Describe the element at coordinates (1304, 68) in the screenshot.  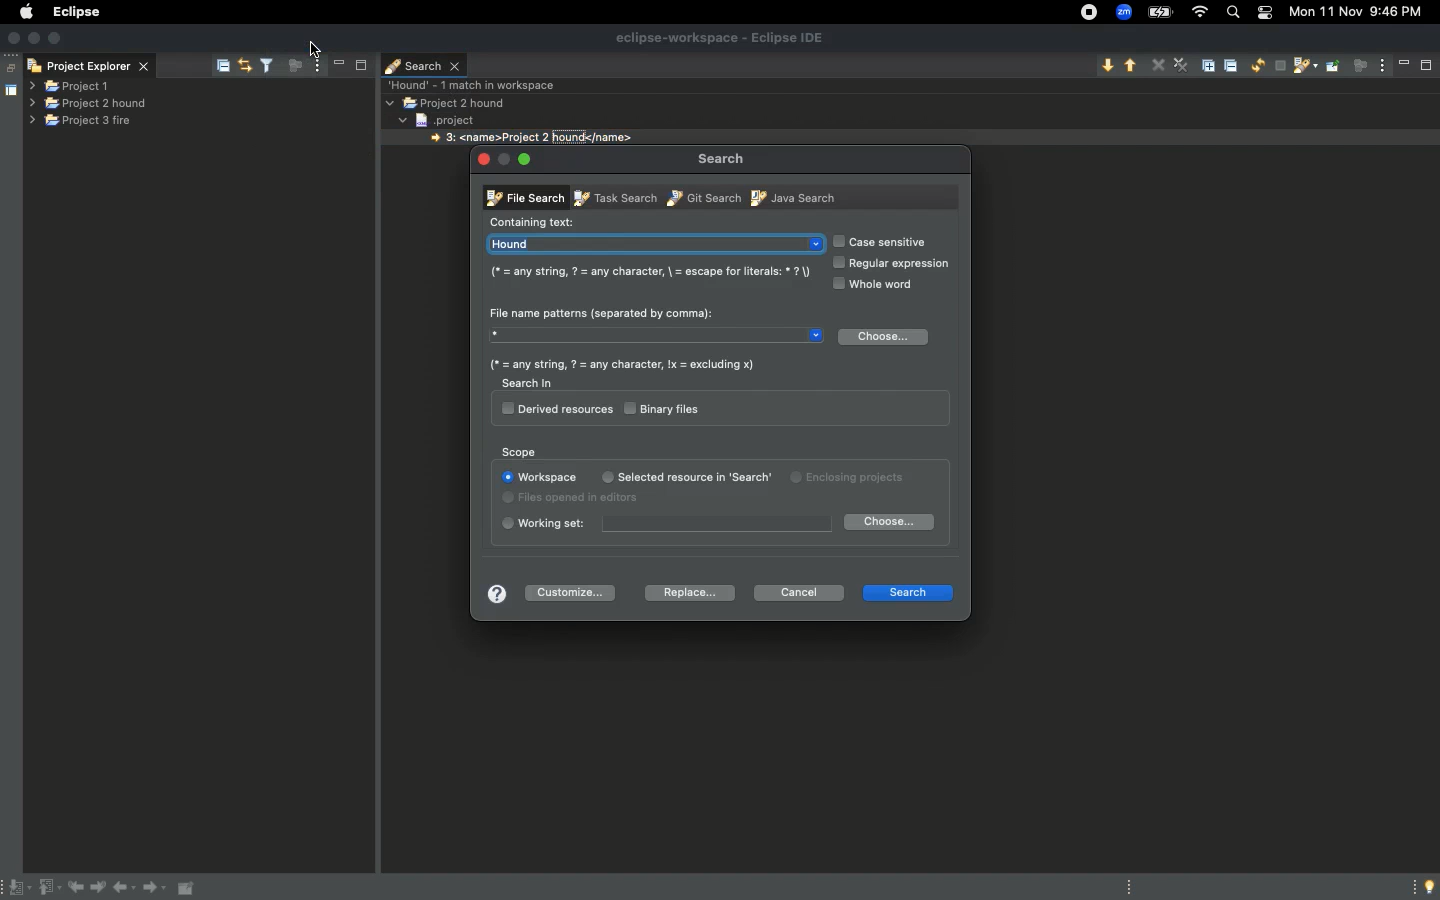
I see `Show previous searches` at that location.